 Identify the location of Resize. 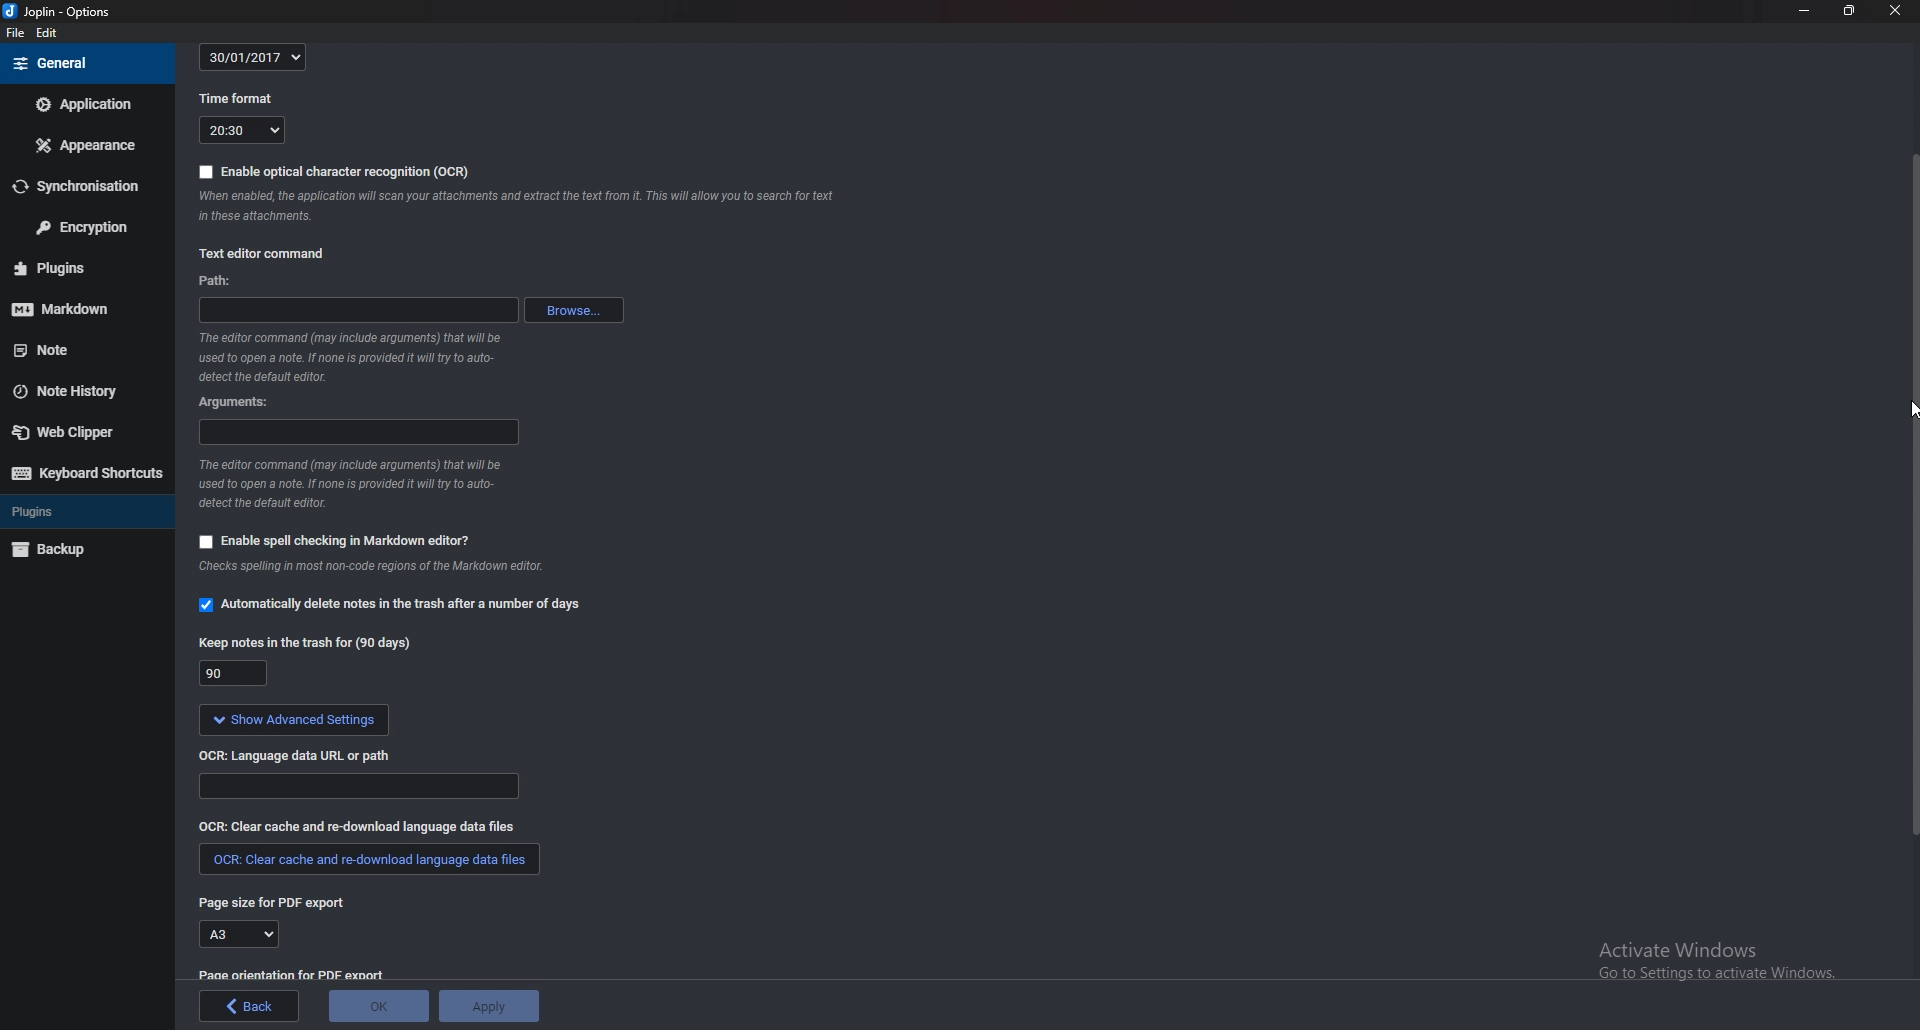
(1850, 10).